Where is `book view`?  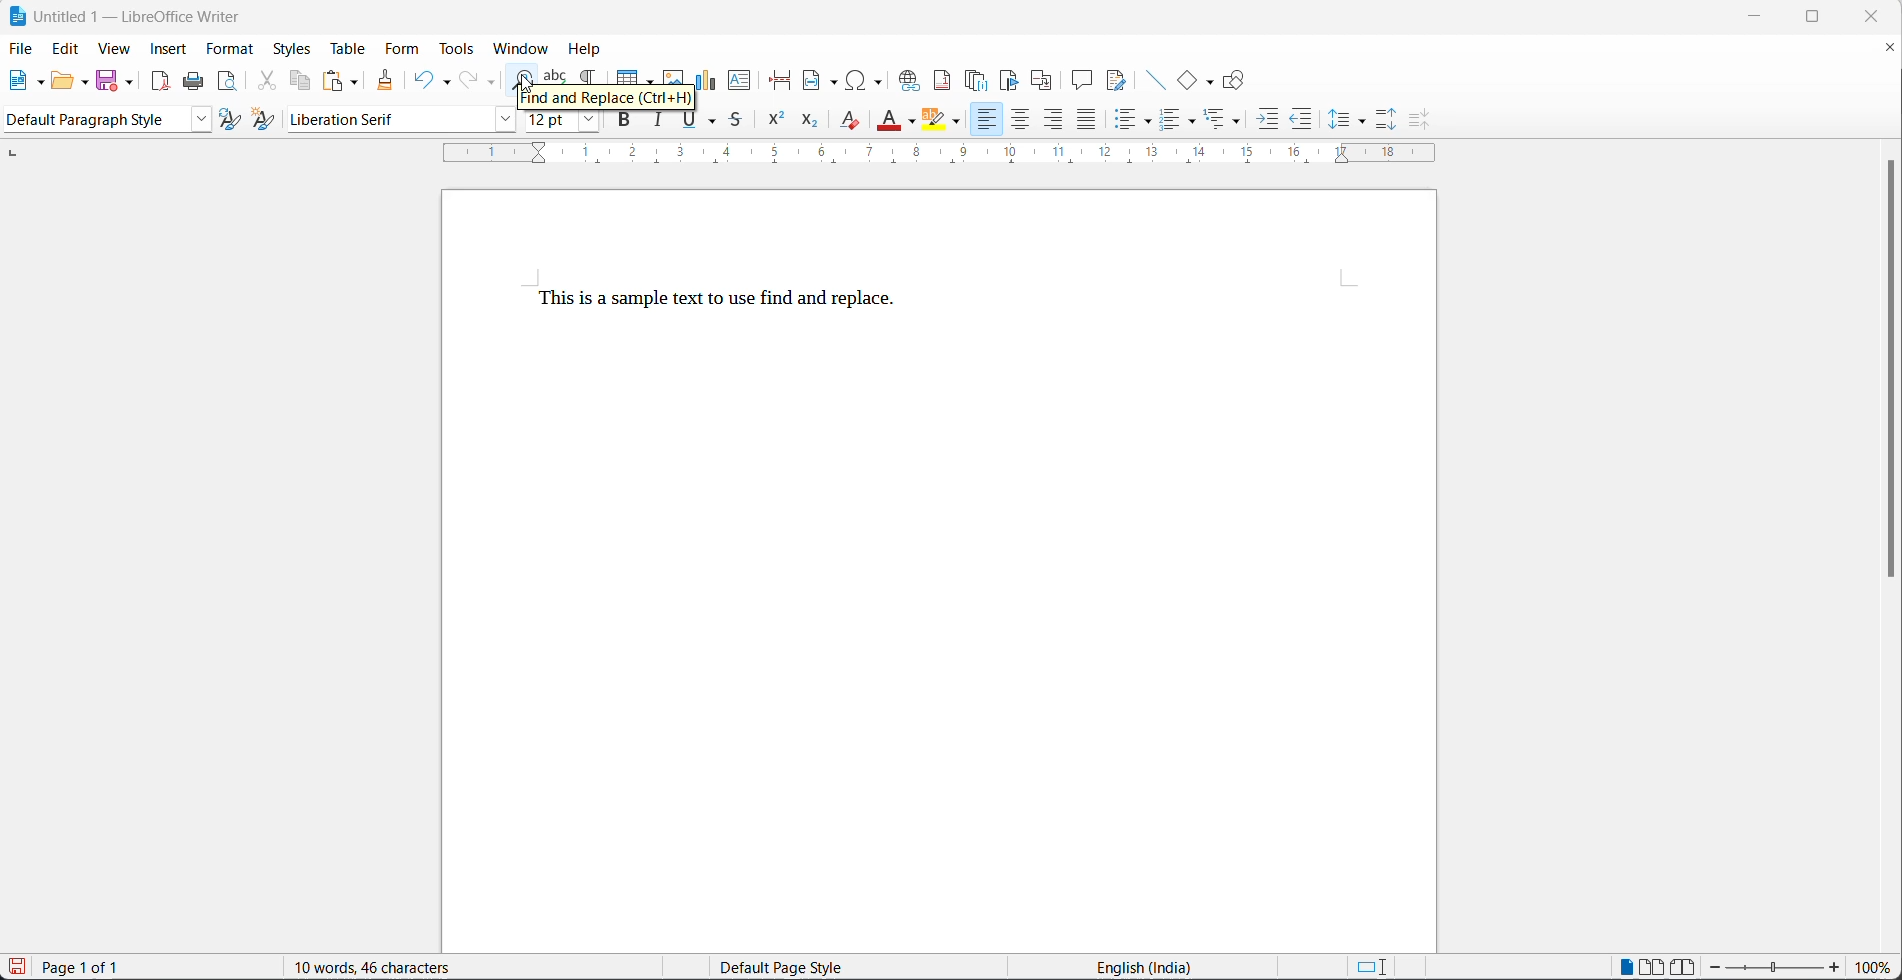
book view is located at coordinates (1684, 966).